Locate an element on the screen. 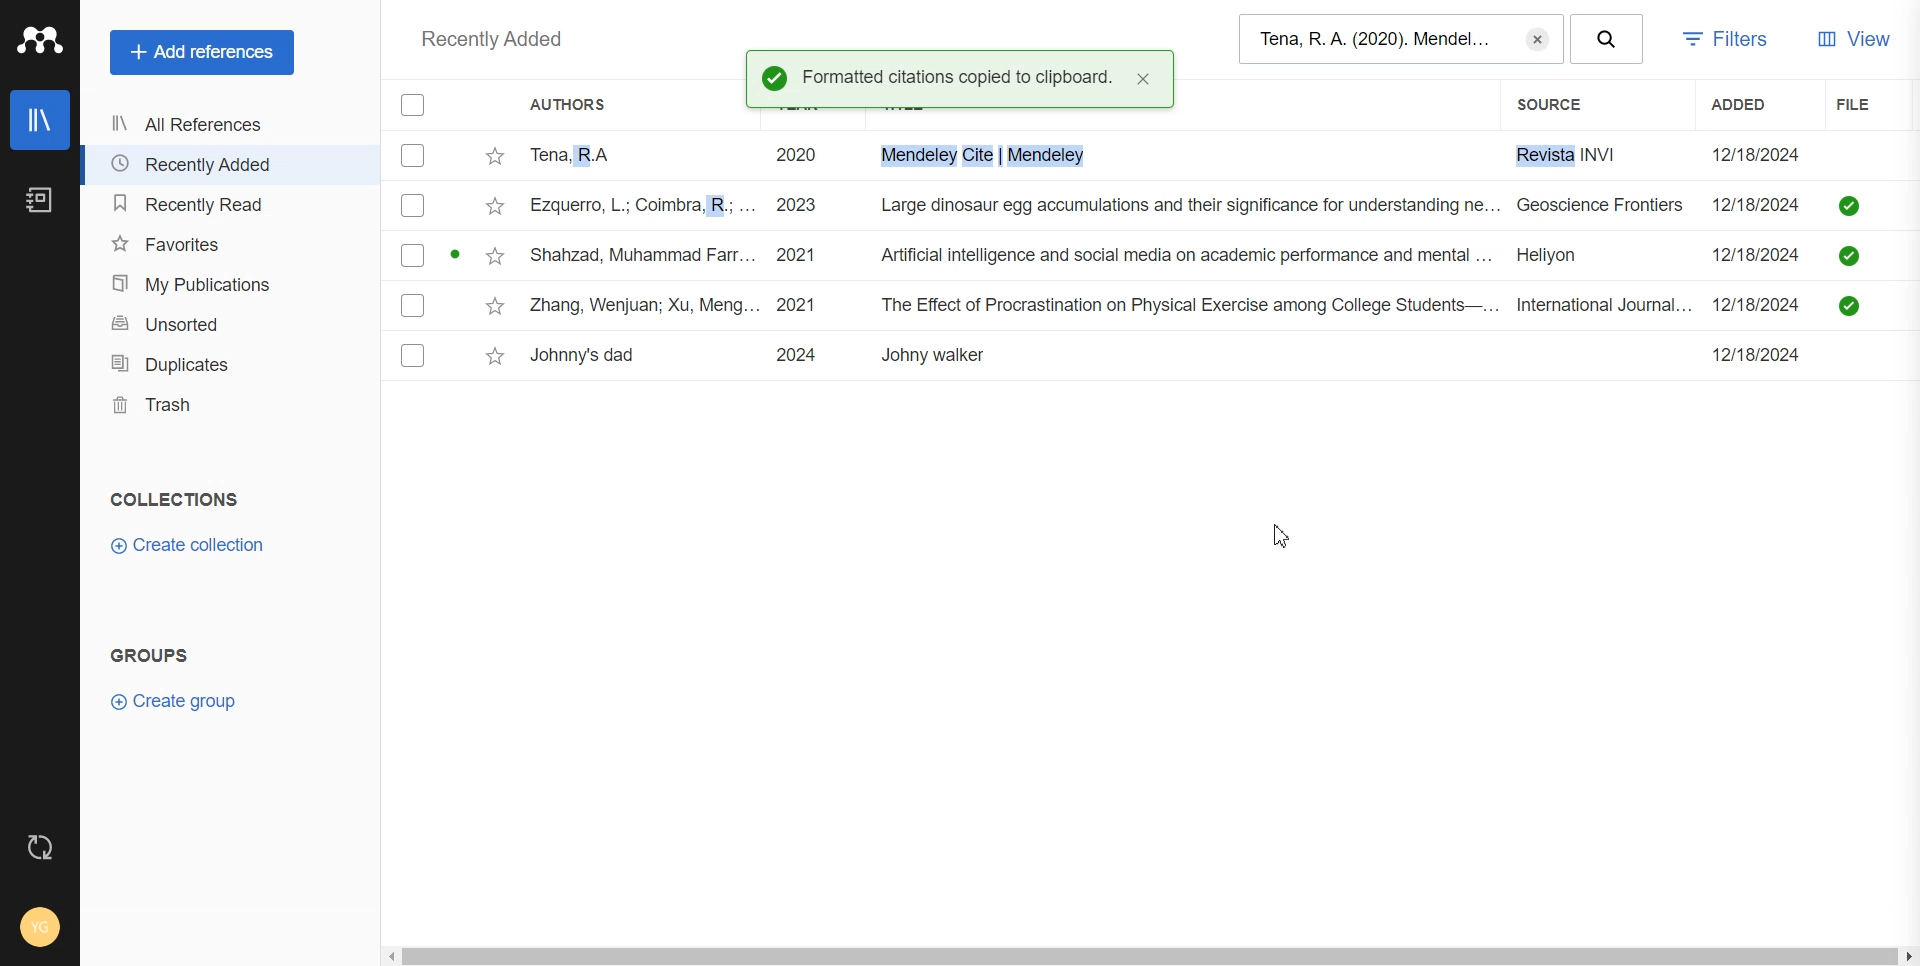 The image size is (1920, 966). Add References is located at coordinates (203, 53).